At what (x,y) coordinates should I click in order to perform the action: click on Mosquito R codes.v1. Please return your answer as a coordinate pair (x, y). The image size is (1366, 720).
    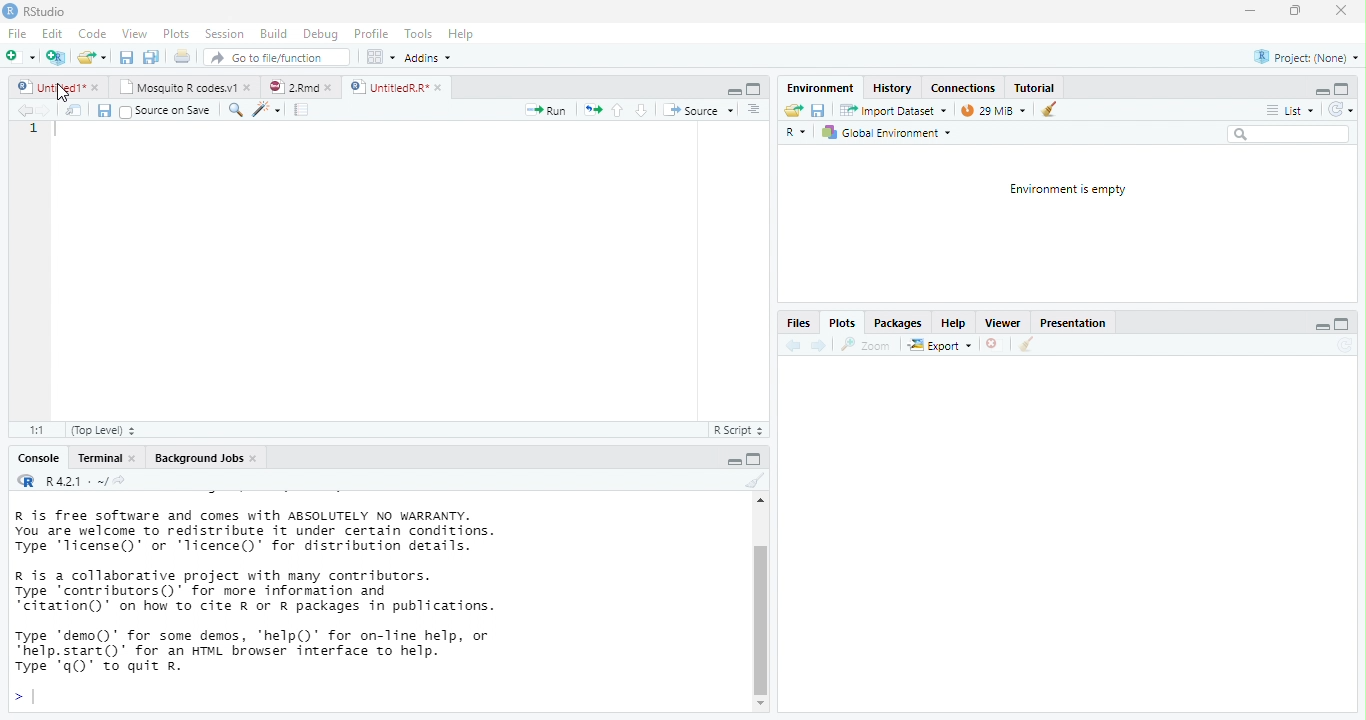
    Looking at the image, I should click on (180, 86).